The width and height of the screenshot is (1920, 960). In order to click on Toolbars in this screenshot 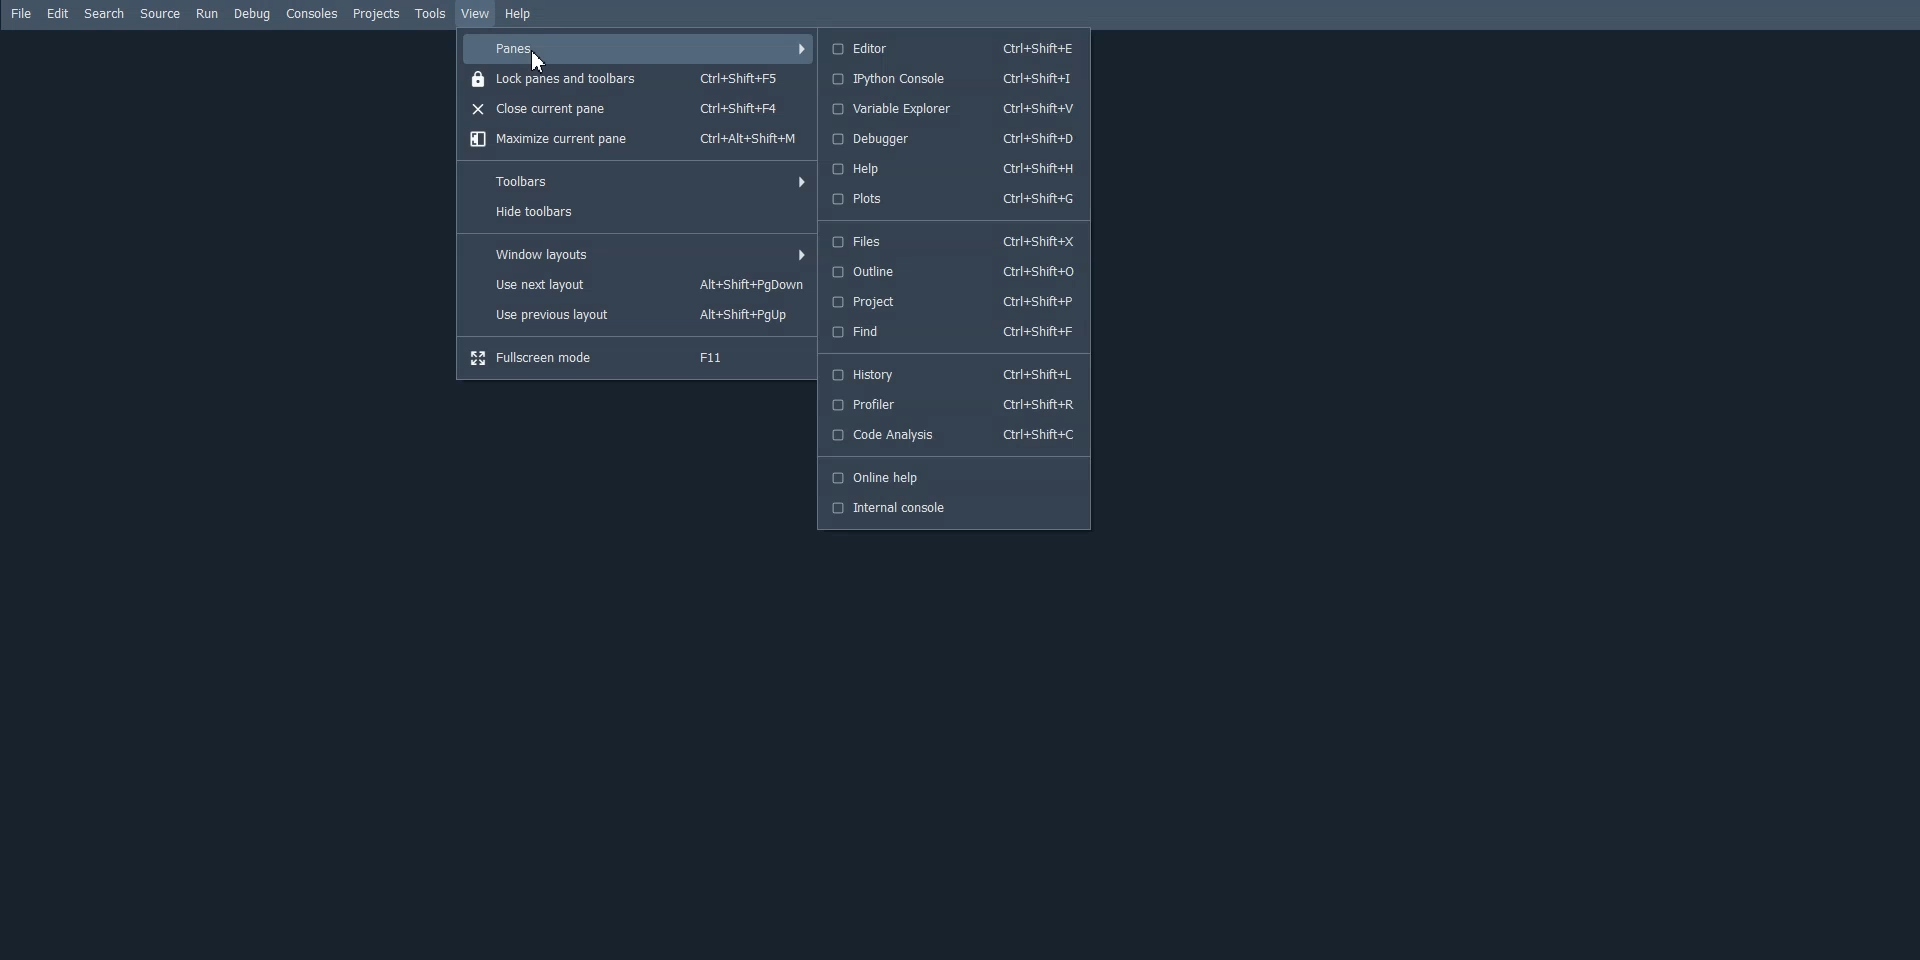, I will do `click(638, 178)`.